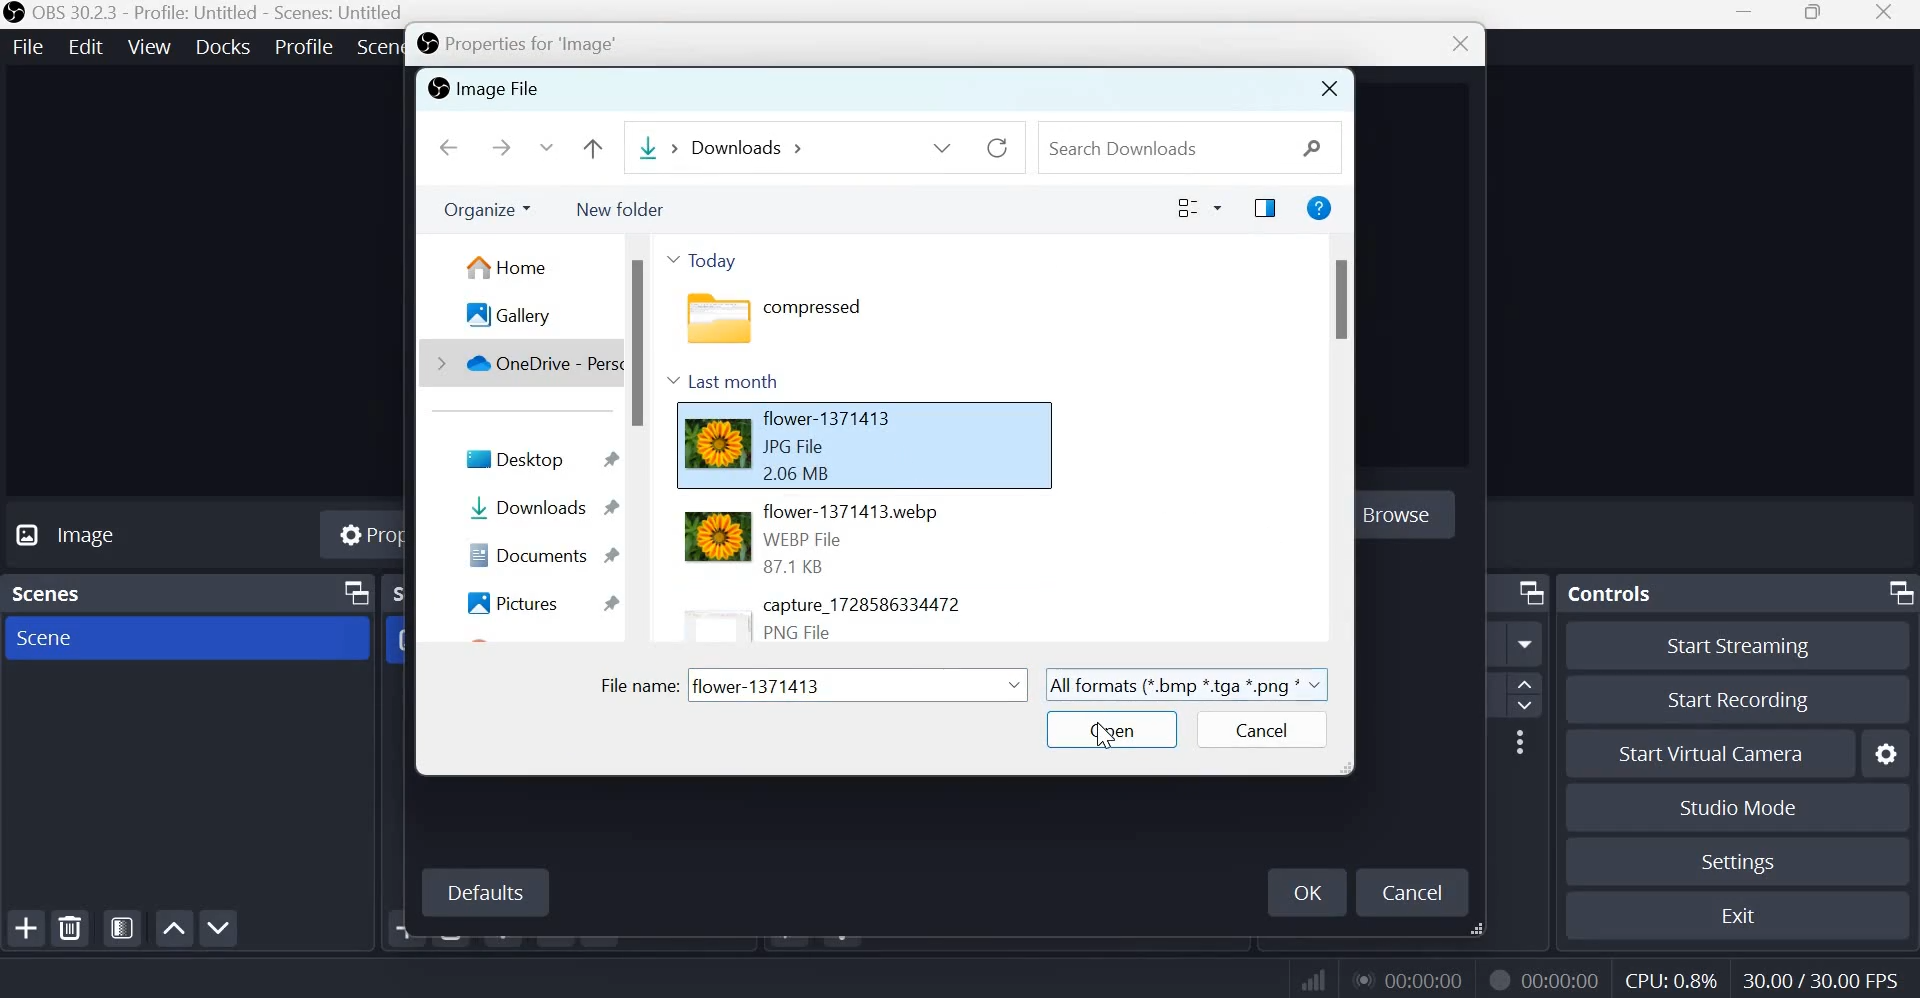 The width and height of the screenshot is (1920, 998). What do you see at coordinates (1417, 894) in the screenshot?
I see `Cancel` at bounding box center [1417, 894].